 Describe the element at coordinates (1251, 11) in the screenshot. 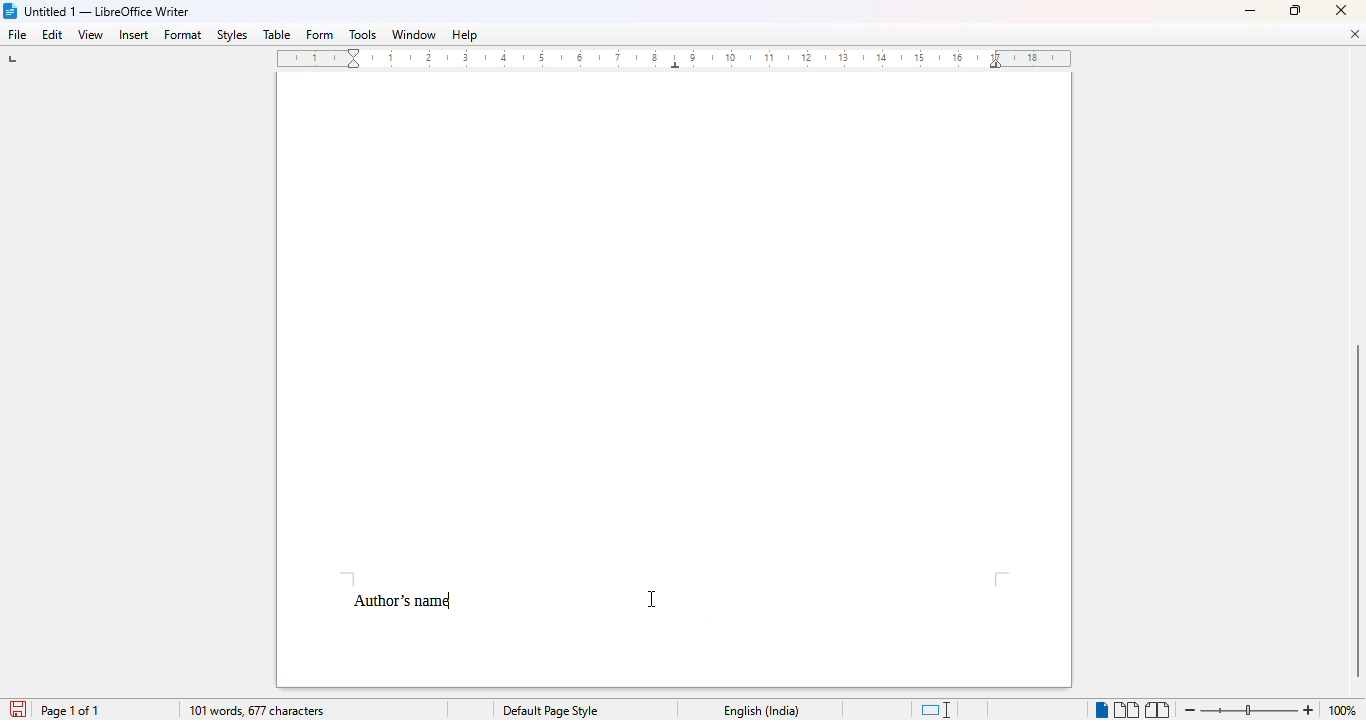

I see `minimize` at that location.